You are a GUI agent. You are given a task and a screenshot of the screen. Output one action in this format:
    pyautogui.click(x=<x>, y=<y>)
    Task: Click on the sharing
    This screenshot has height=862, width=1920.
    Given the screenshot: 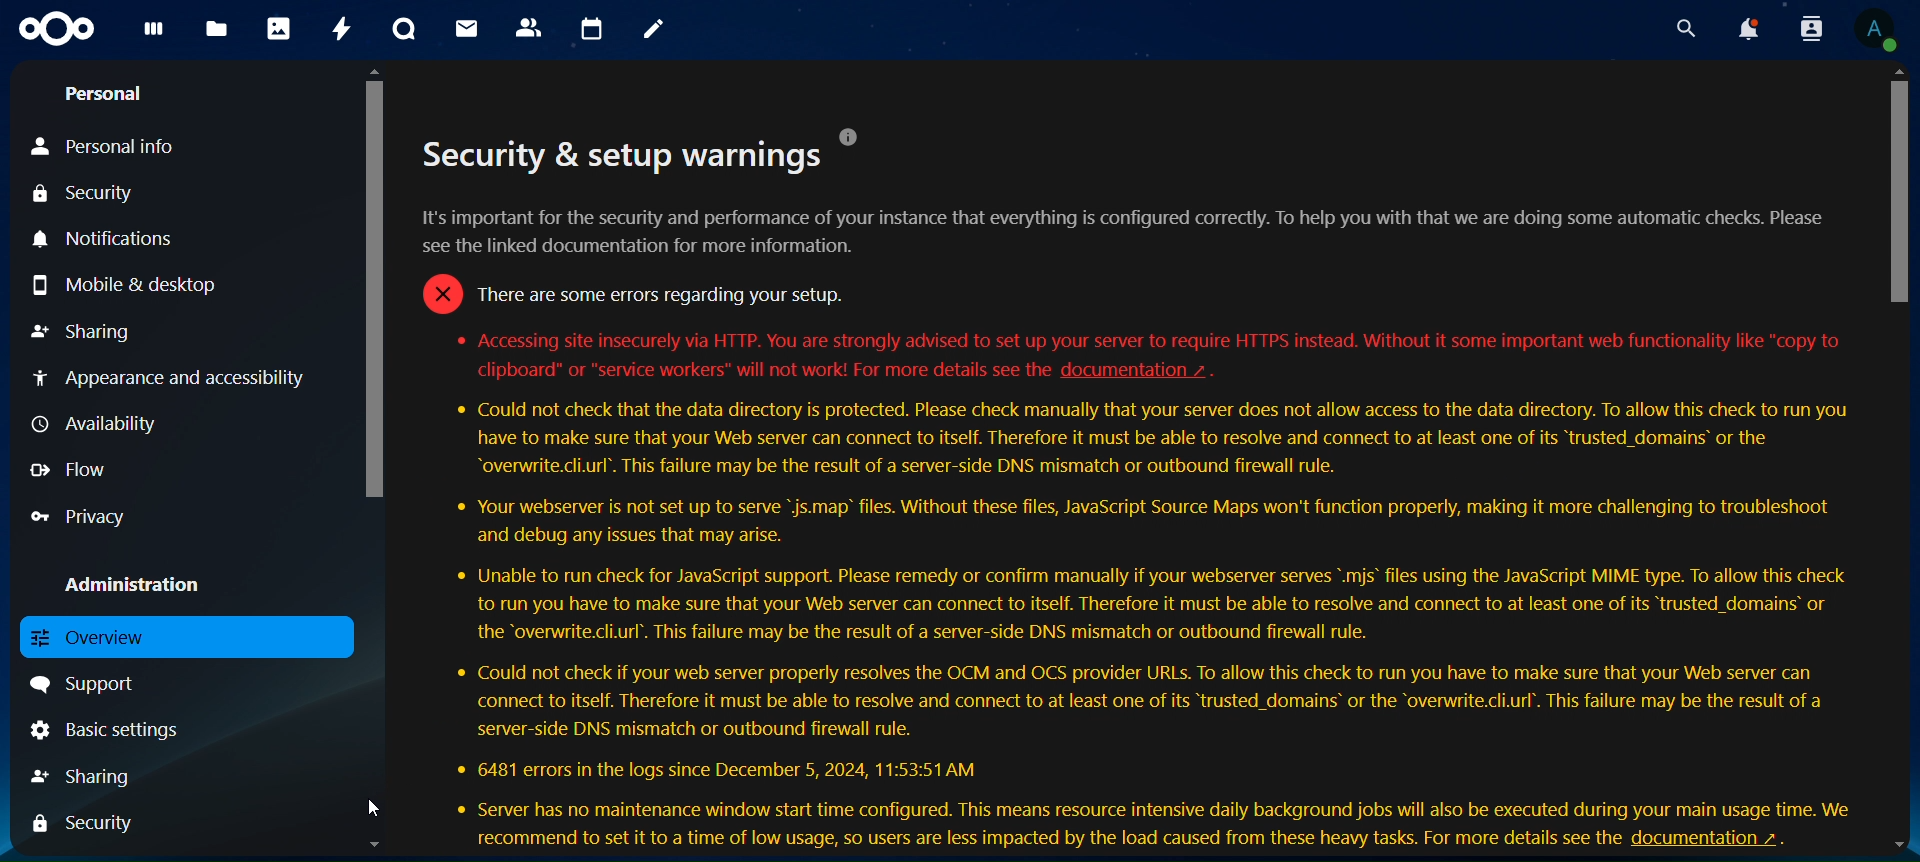 What is the action you would take?
    pyautogui.click(x=81, y=332)
    